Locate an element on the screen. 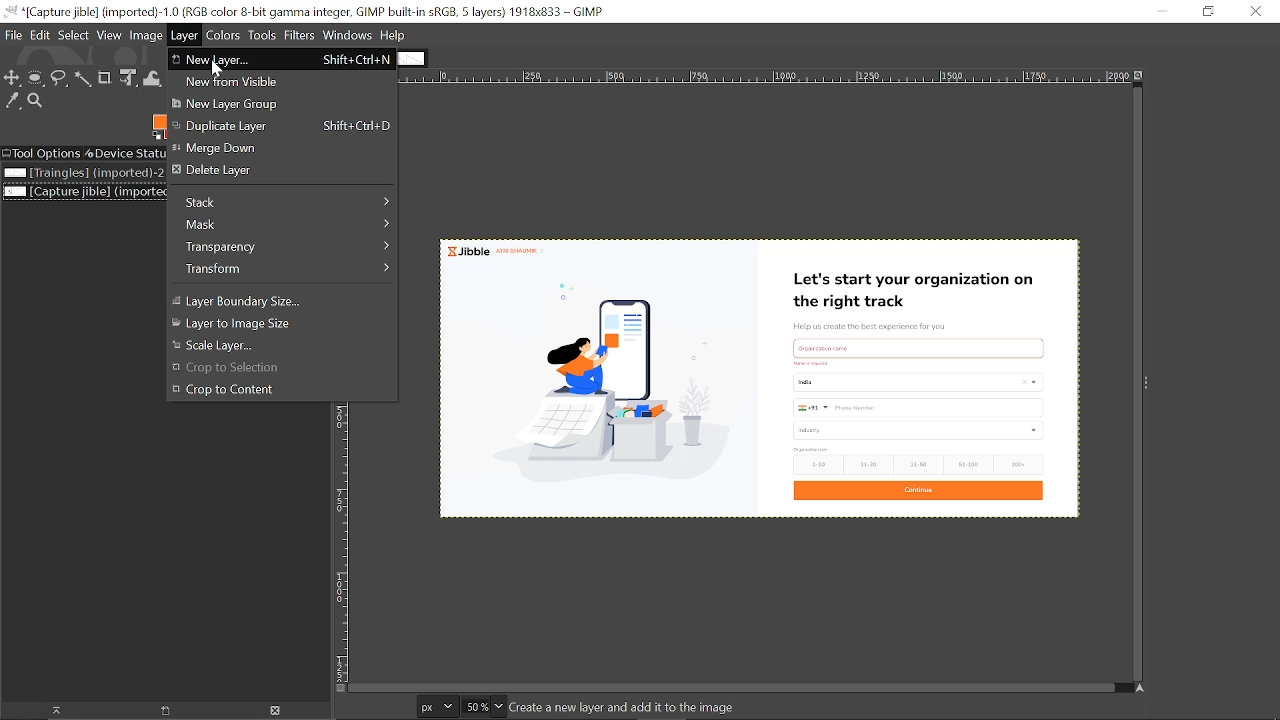 The image size is (1280, 720). Delete layer is located at coordinates (277, 171).